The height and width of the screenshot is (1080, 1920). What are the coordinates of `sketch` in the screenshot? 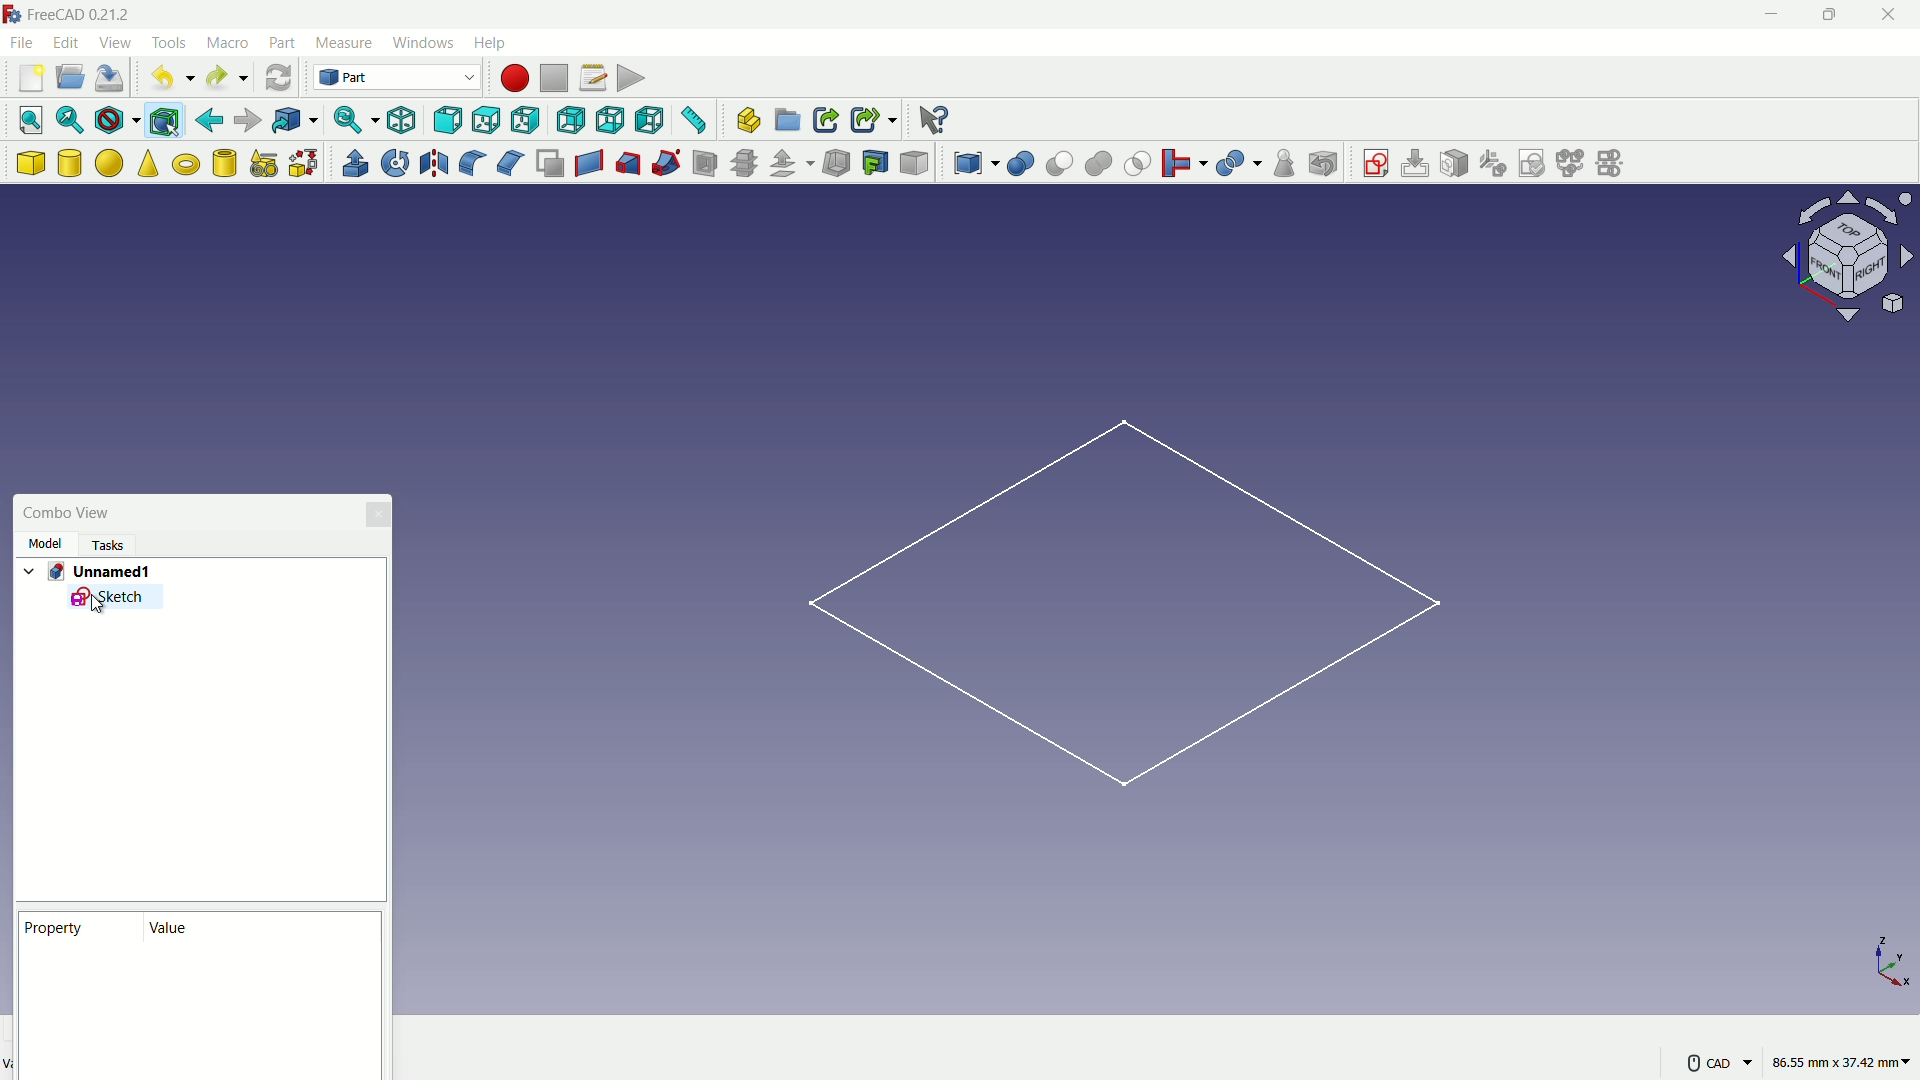 It's located at (1121, 616).